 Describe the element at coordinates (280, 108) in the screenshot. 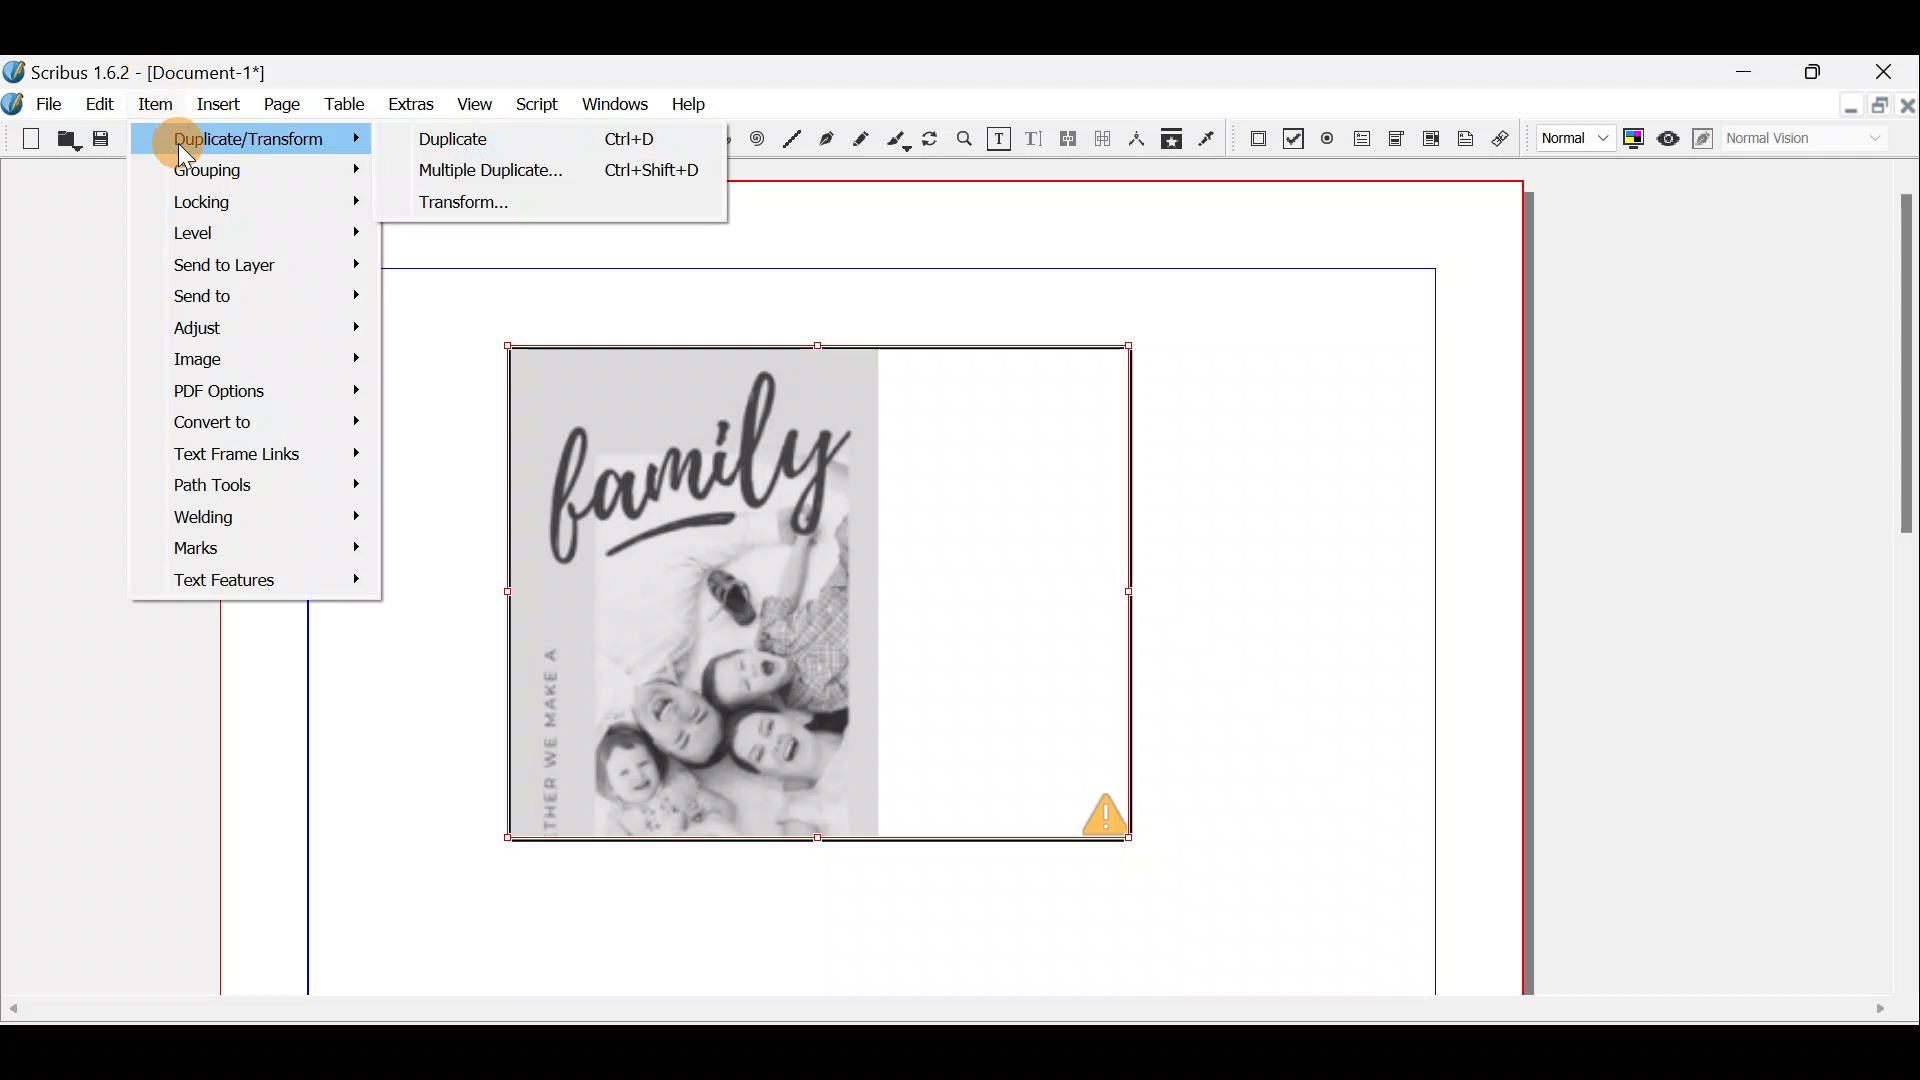

I see `Page` at that location.